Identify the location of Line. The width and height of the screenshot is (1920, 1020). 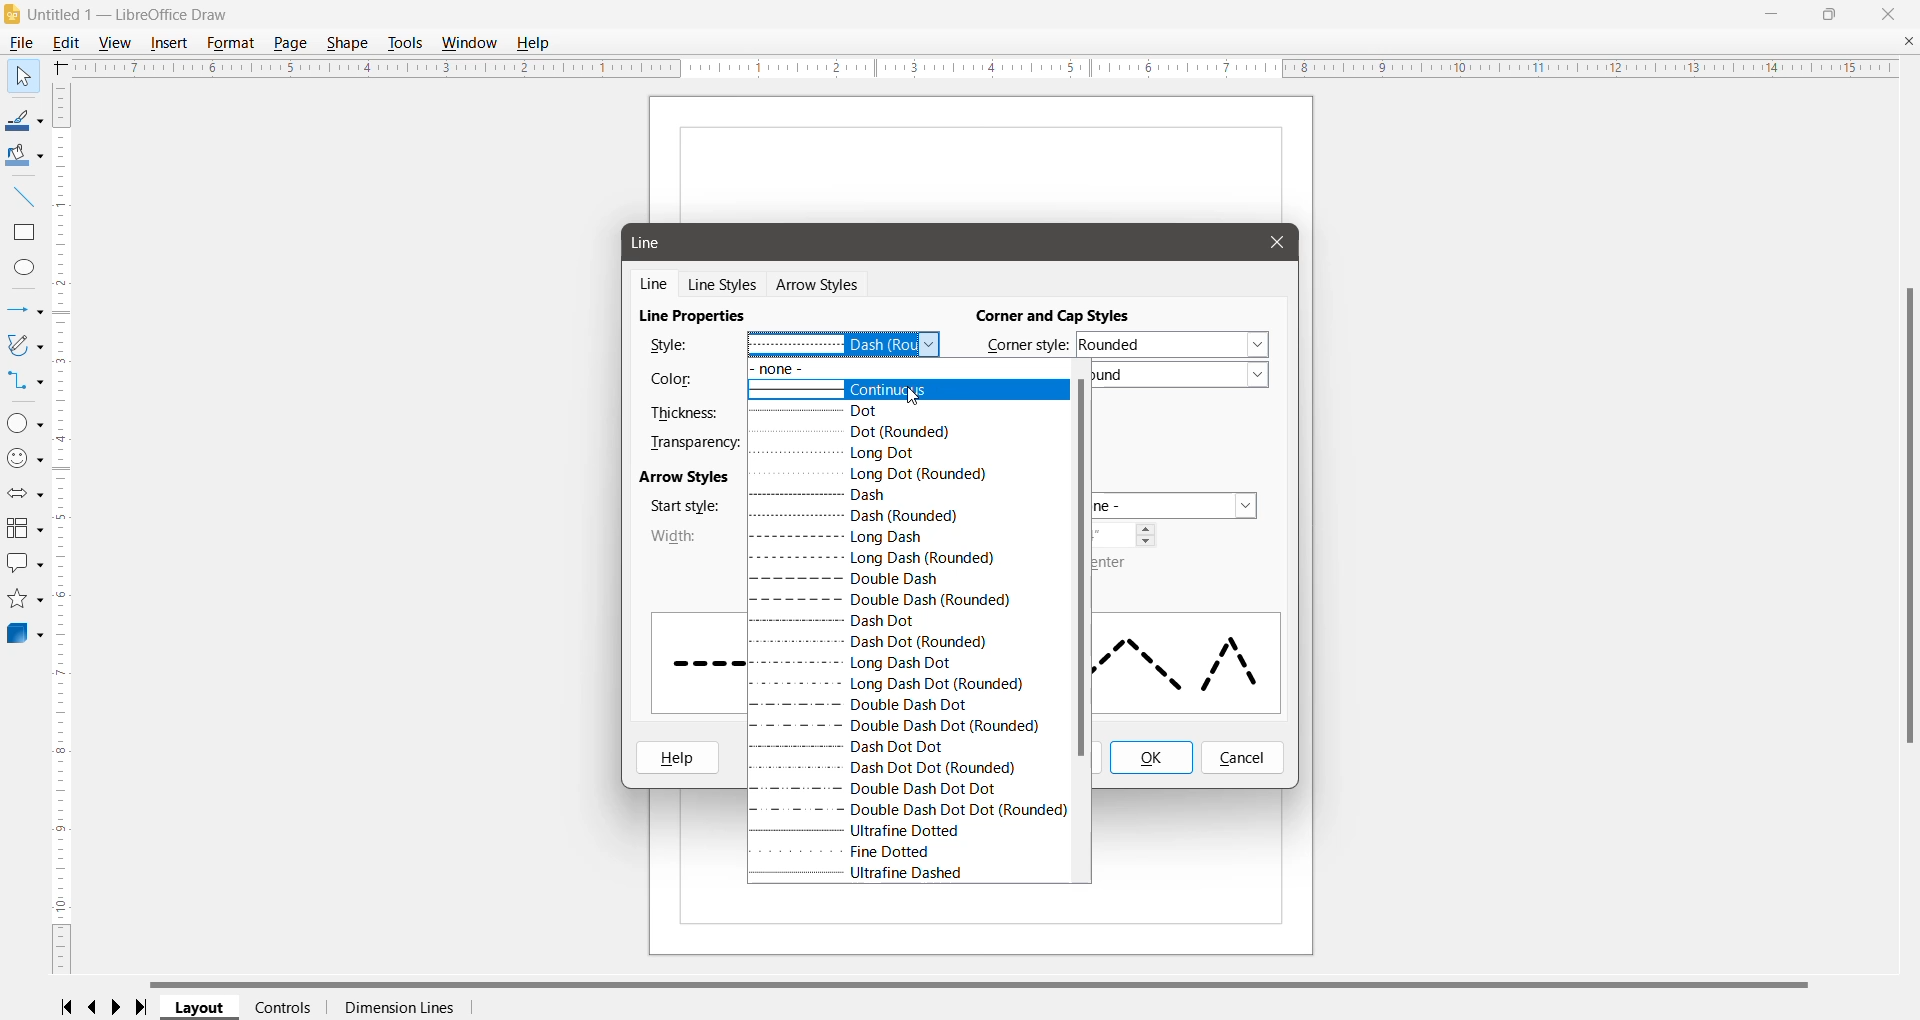
(658, 244).